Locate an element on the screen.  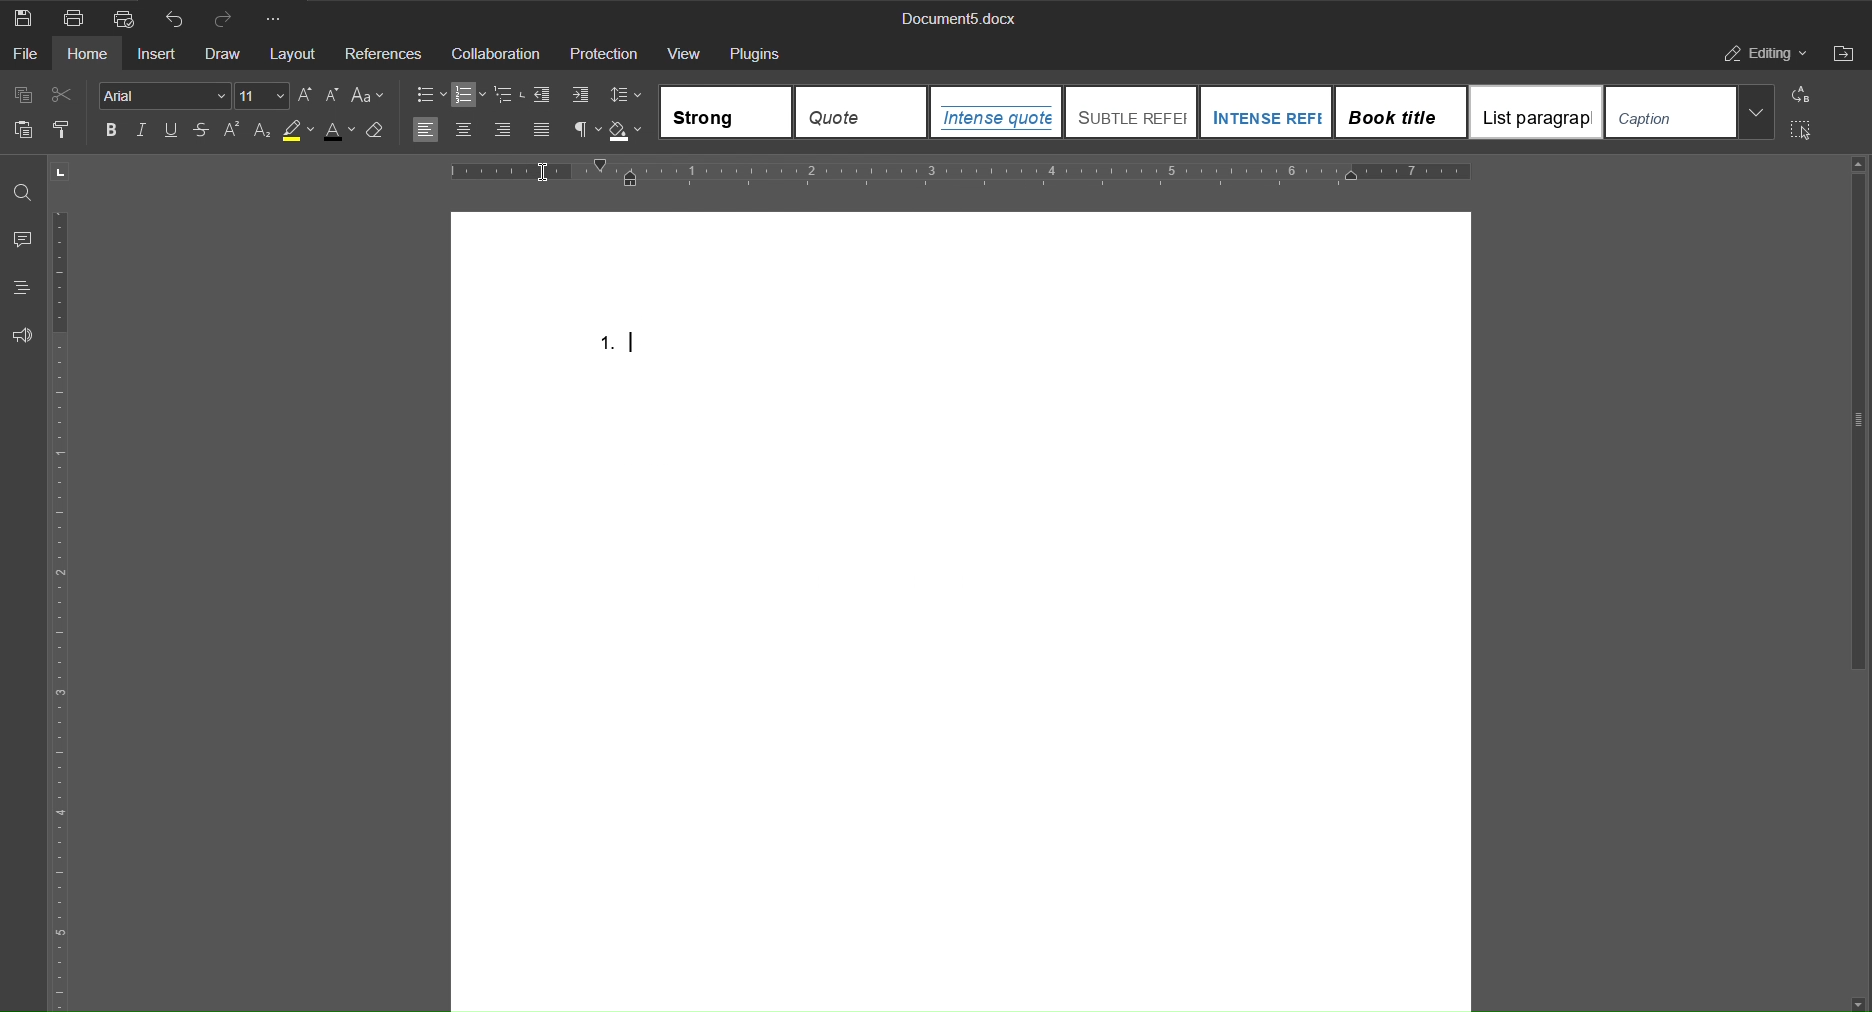
decrease indent is located at coordinates (545, 95).